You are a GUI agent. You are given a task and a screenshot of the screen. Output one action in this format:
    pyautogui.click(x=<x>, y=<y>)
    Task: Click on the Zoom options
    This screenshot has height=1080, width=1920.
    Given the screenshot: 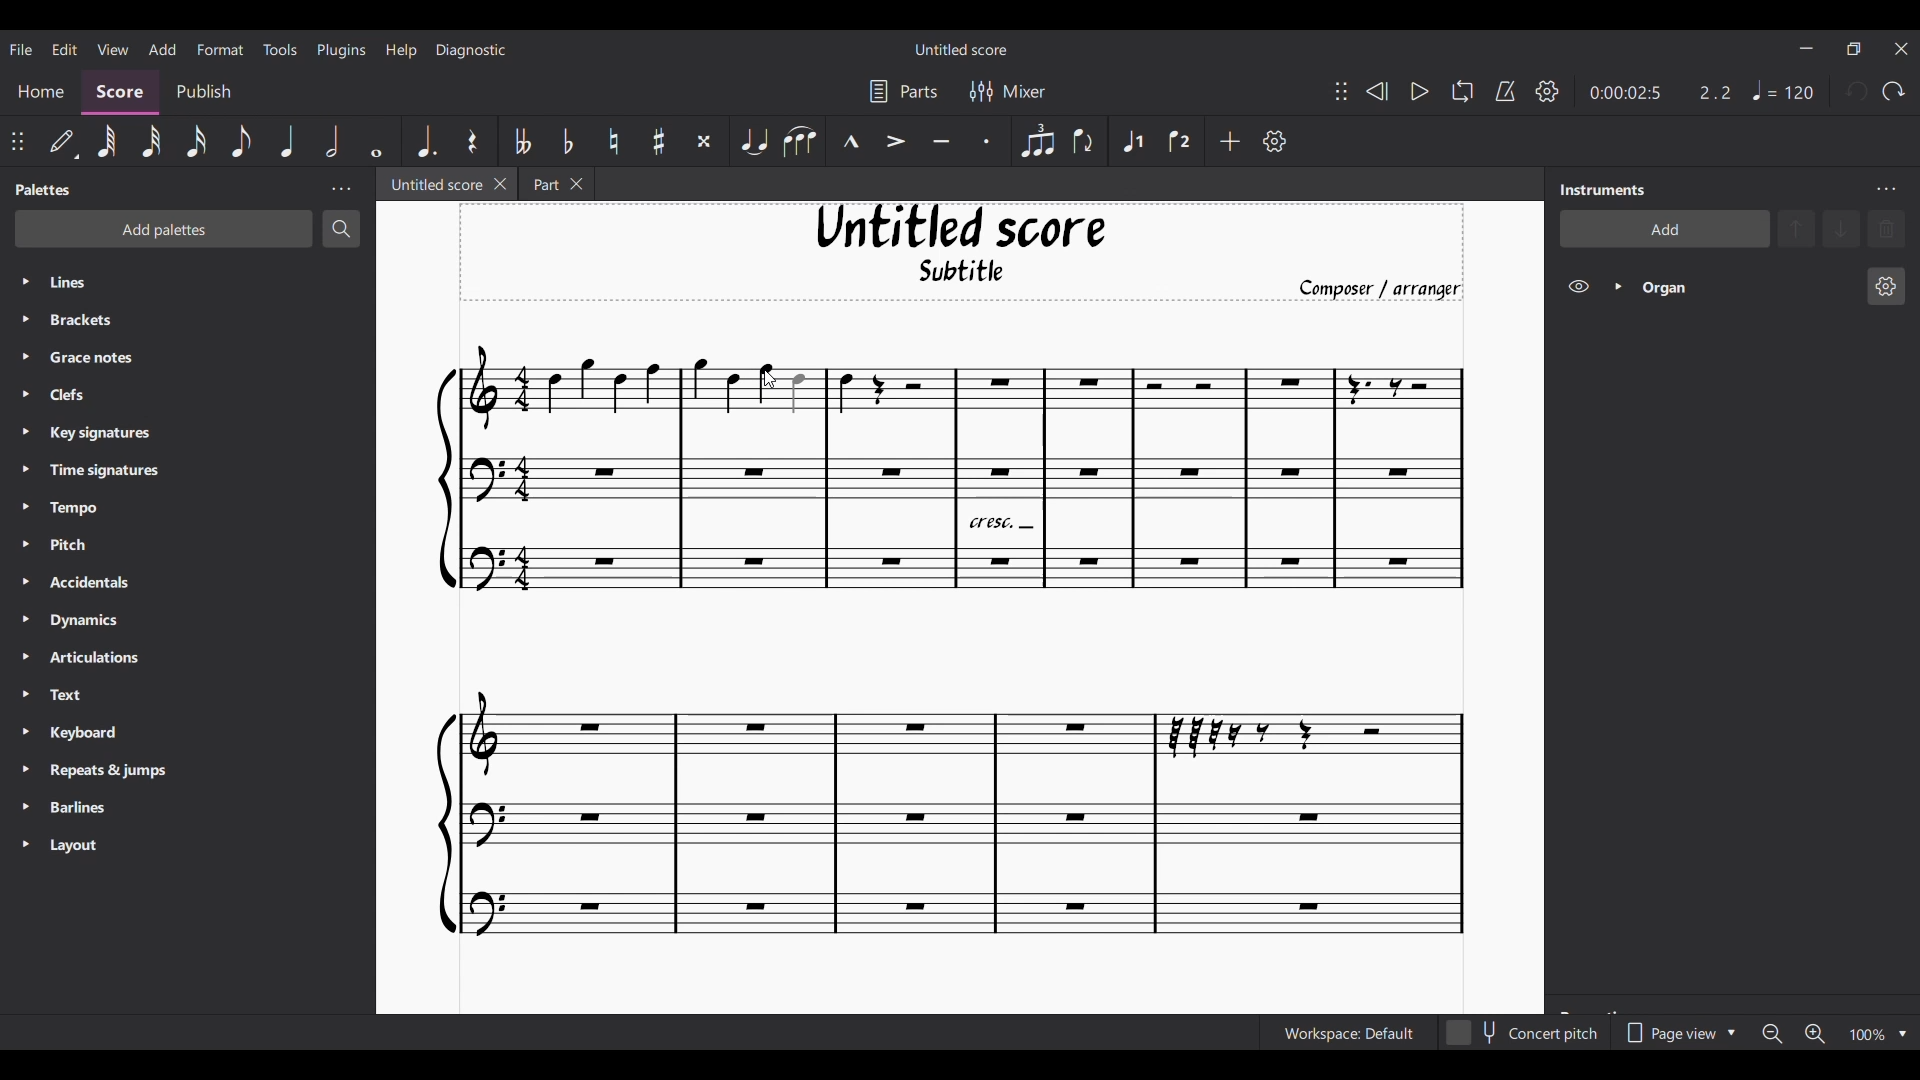 What is the action you would take?
    pyautogui.click(x=1903, y=1035)
    